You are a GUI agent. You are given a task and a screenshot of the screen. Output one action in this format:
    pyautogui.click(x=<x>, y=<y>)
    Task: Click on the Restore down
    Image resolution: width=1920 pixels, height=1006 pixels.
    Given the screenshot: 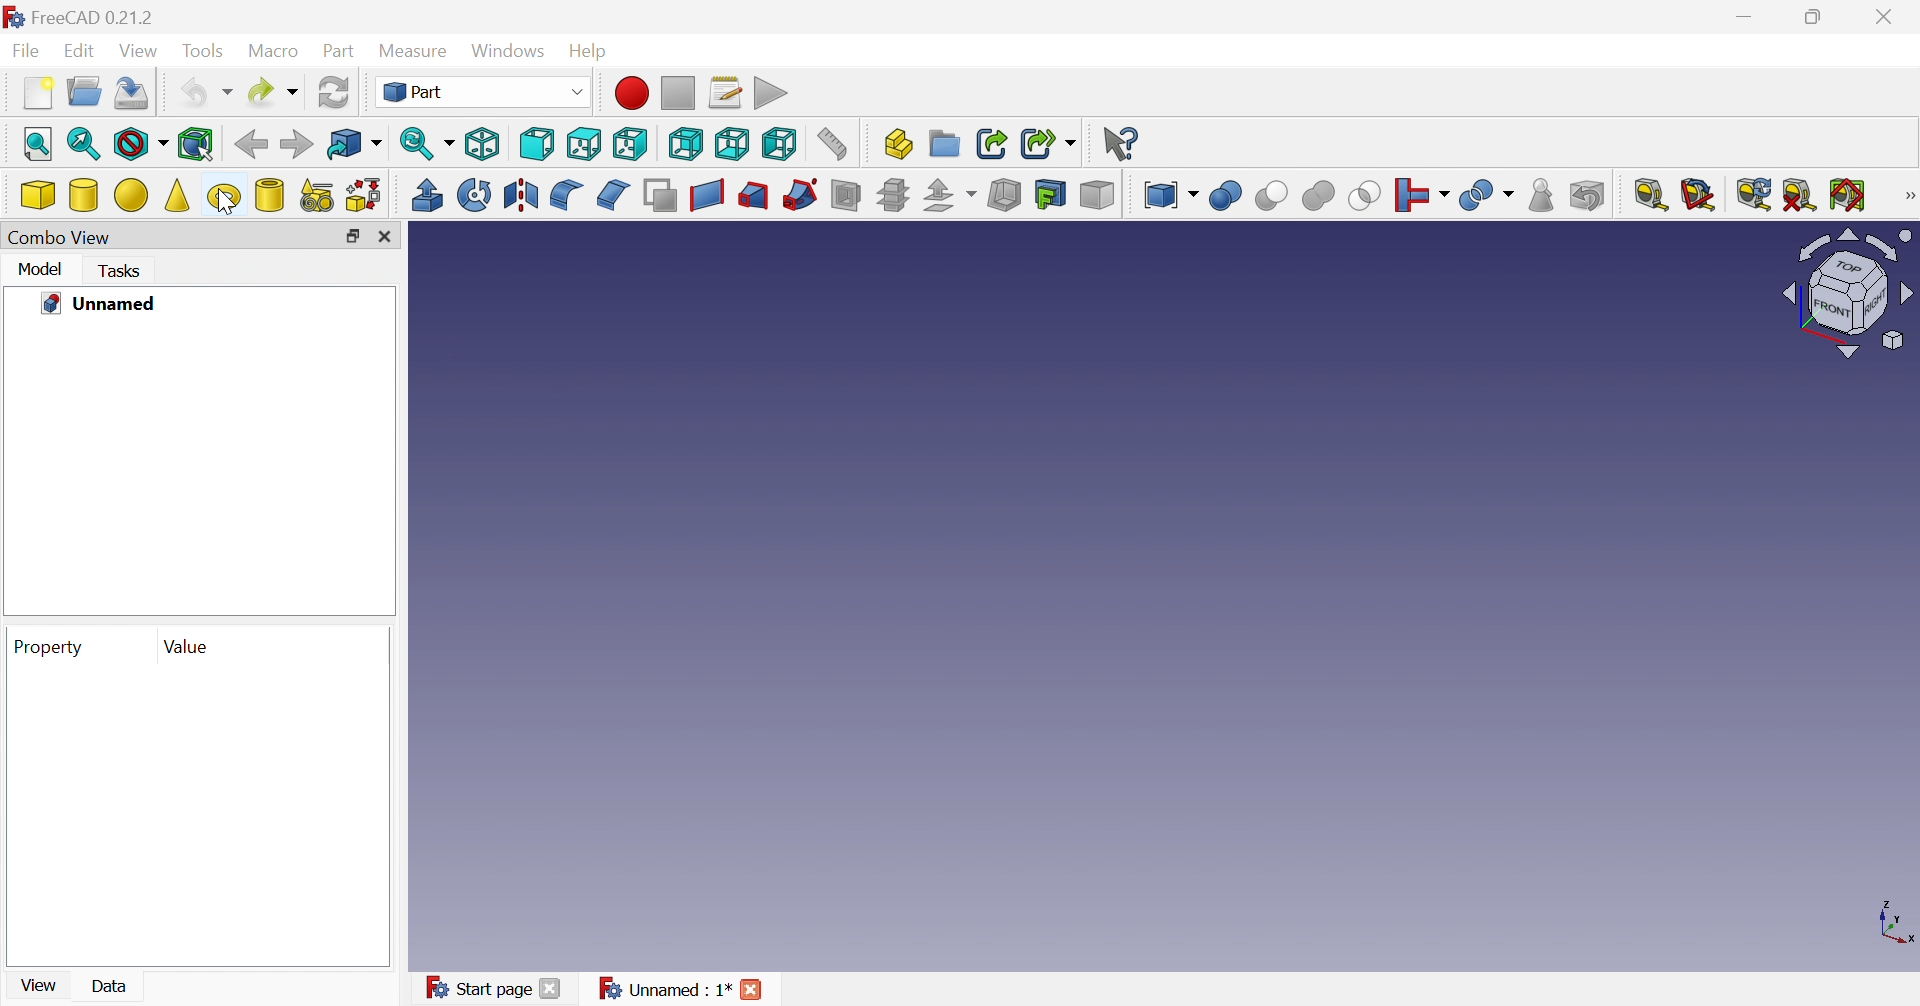 What is the action you would take?
    pyautogui.click(x=352, y=237)
    